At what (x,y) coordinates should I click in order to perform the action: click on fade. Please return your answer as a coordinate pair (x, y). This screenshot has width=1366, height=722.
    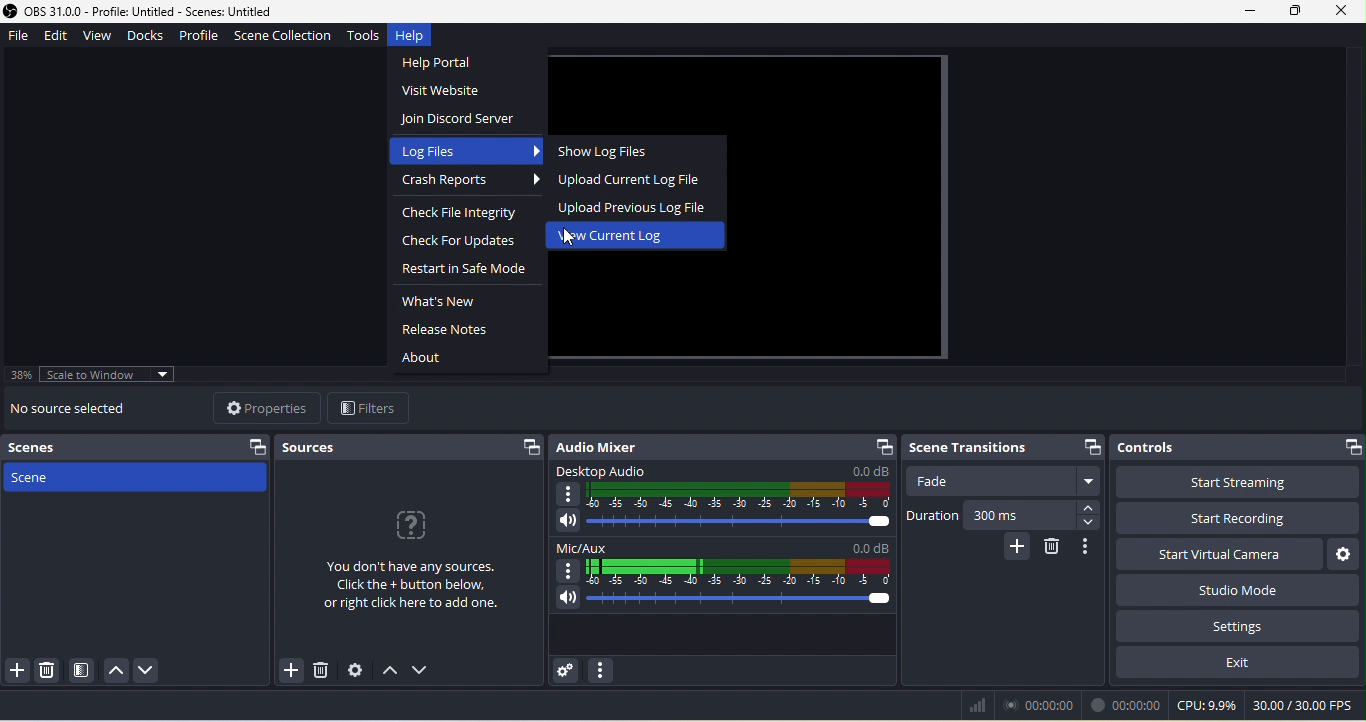
    Looking at the image, I should click on (1007, 483).